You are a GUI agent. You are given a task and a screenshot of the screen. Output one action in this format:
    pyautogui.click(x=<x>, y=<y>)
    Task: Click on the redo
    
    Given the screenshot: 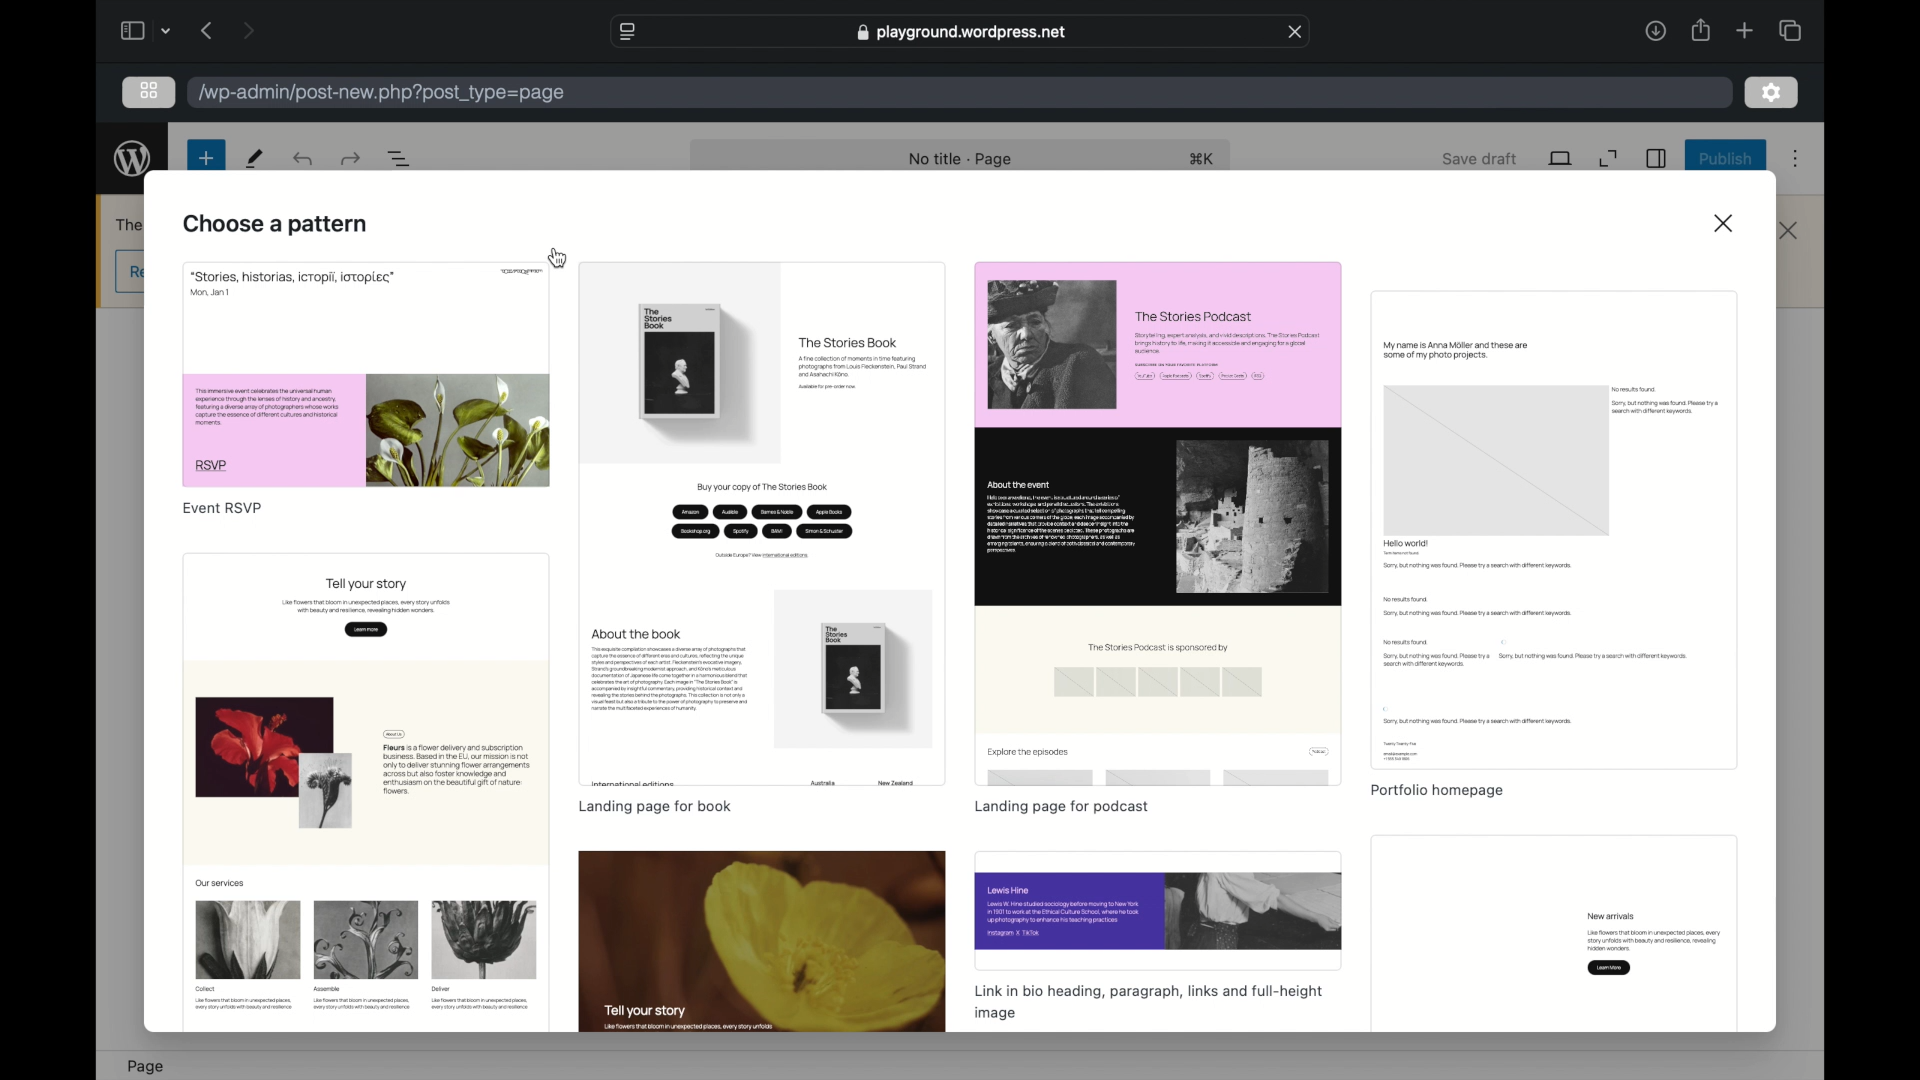 What is the action you would take?
    pyautogui.click(x=305, y=158)
    